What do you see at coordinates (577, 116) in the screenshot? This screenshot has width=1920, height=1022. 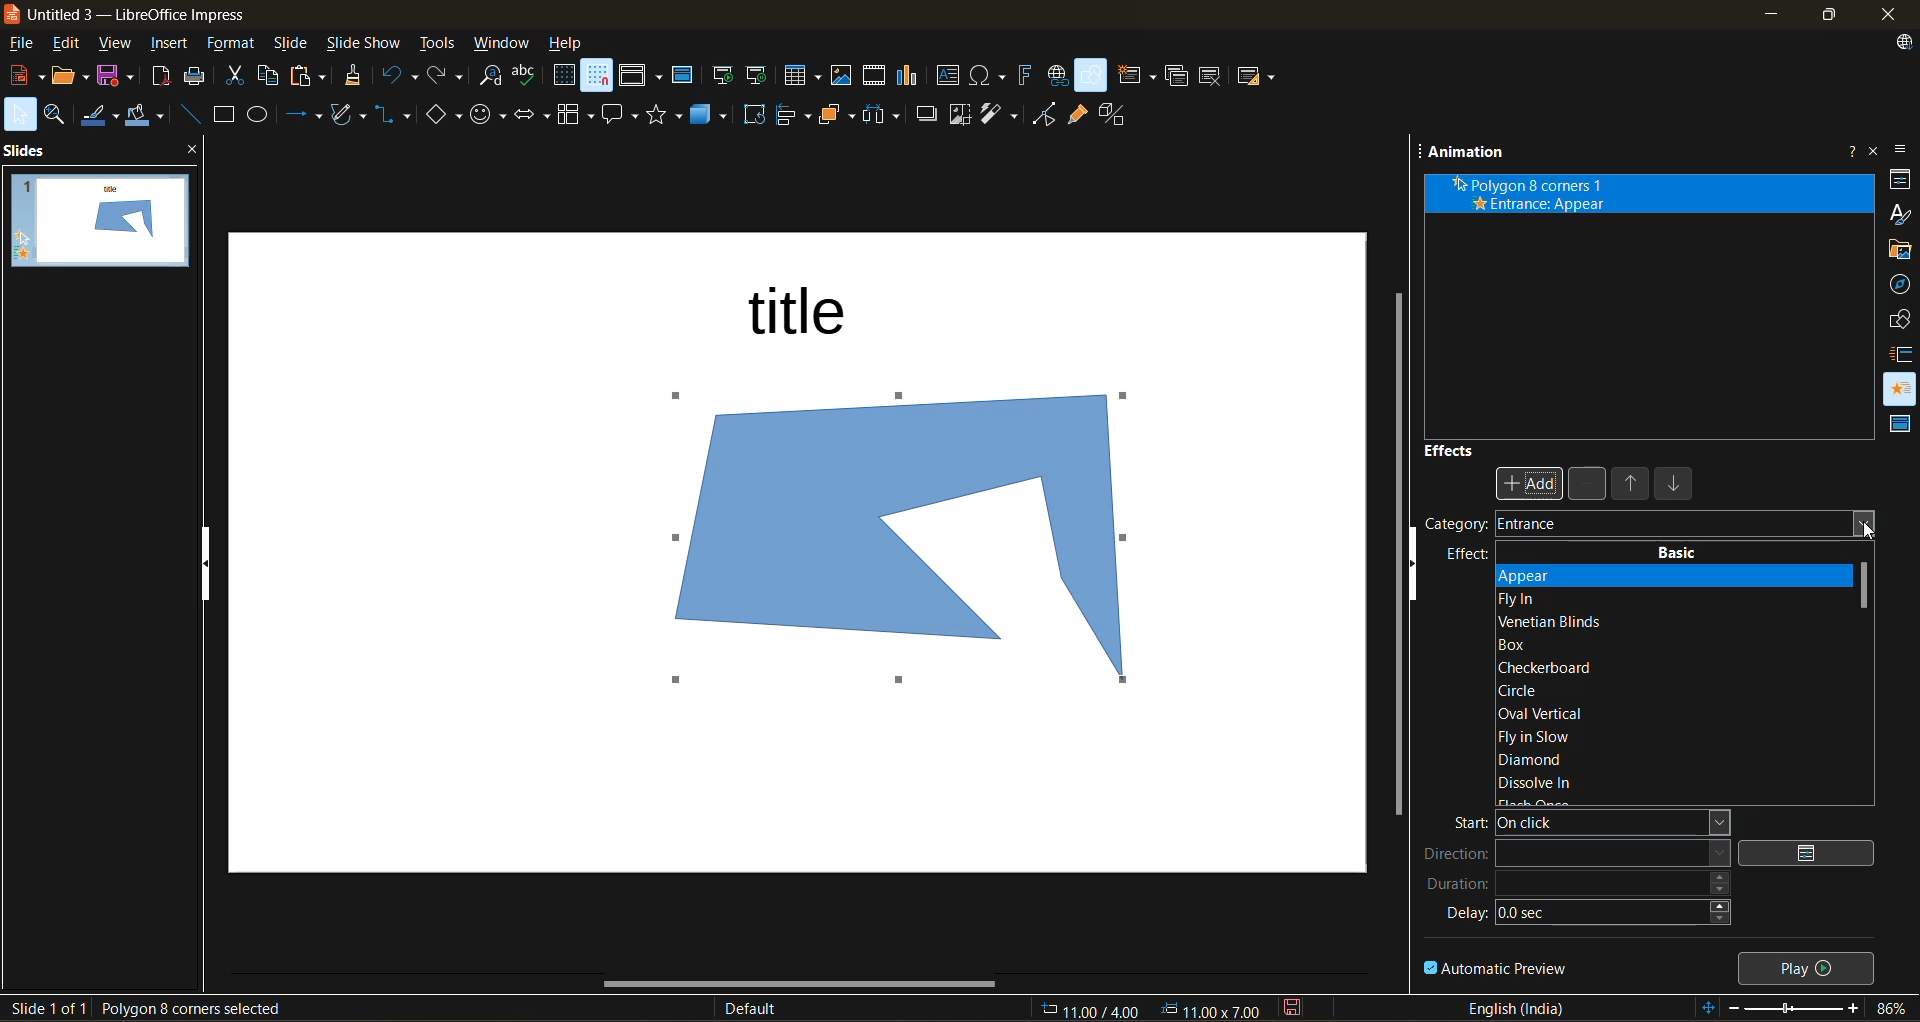 I see `flowchart` at bounding box center [577, 116].